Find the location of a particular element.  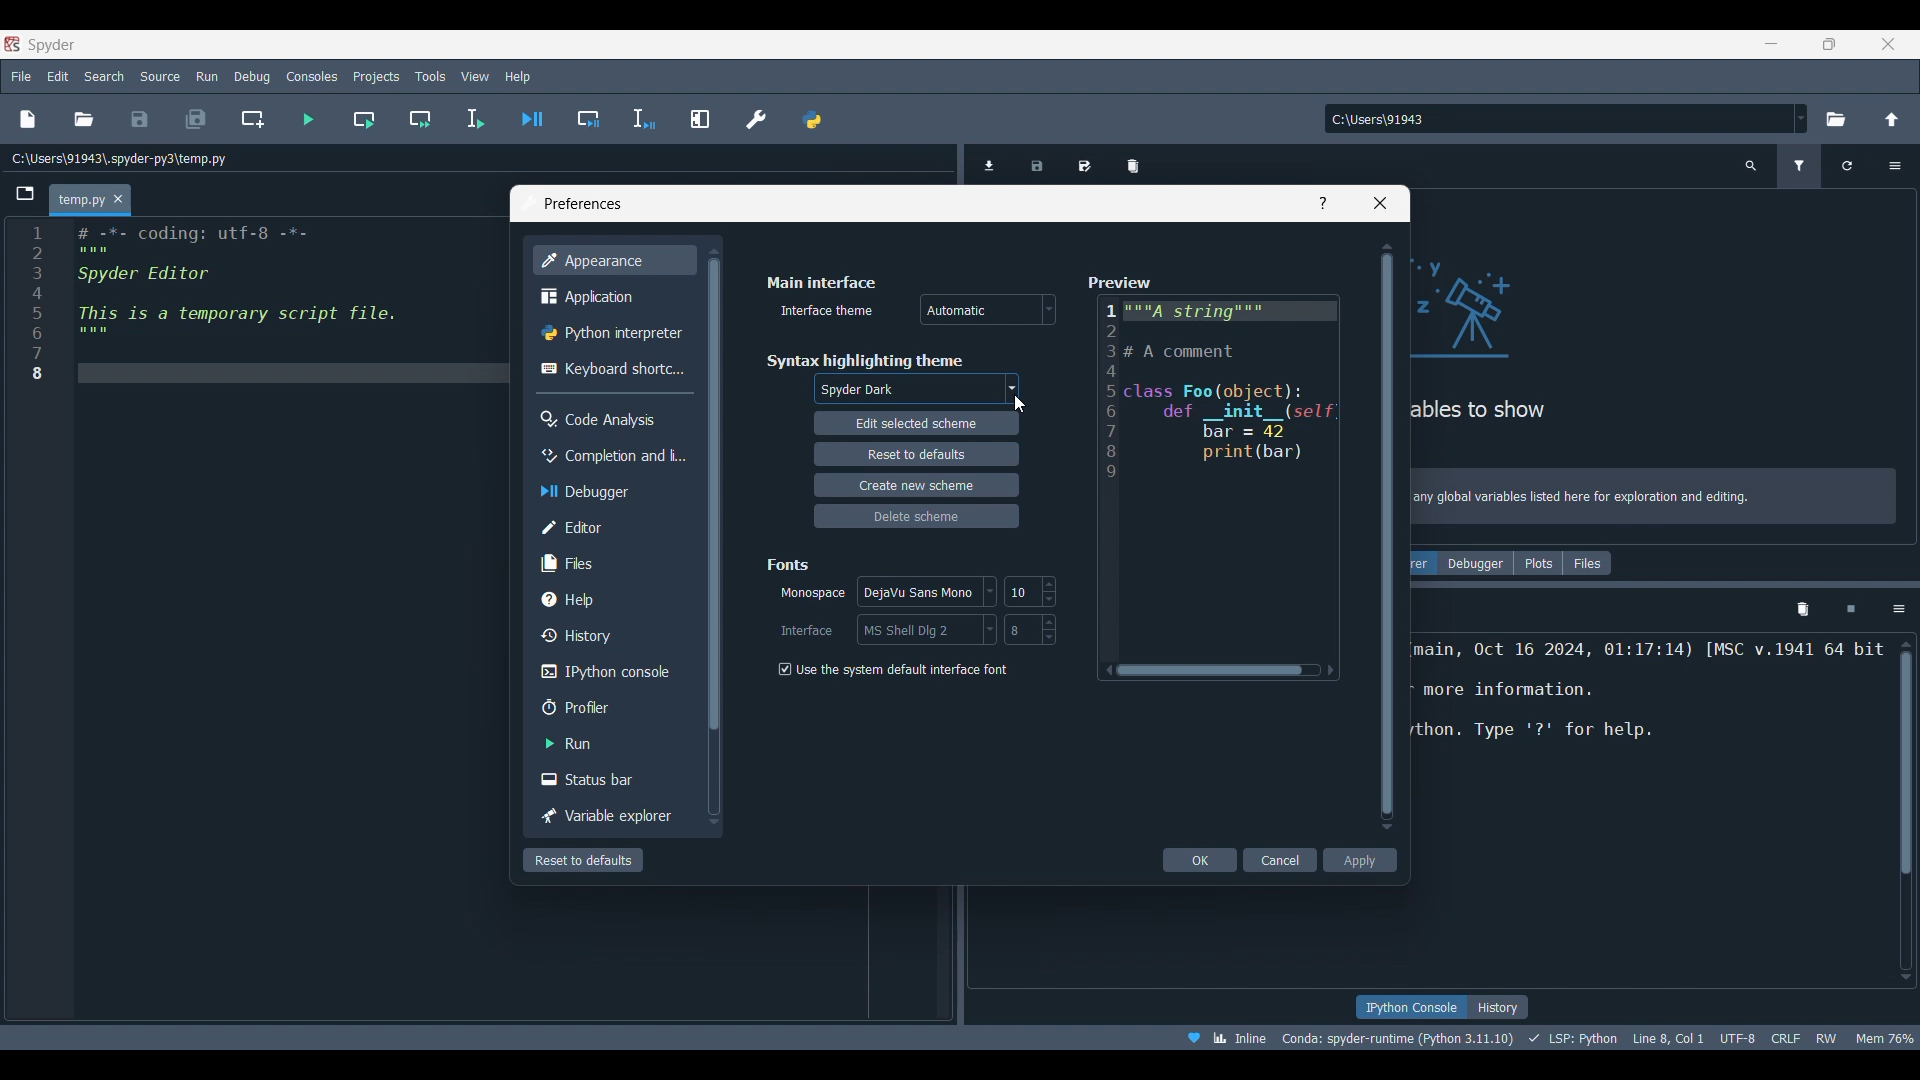

delete scheme is located at coordinates (916, 517).